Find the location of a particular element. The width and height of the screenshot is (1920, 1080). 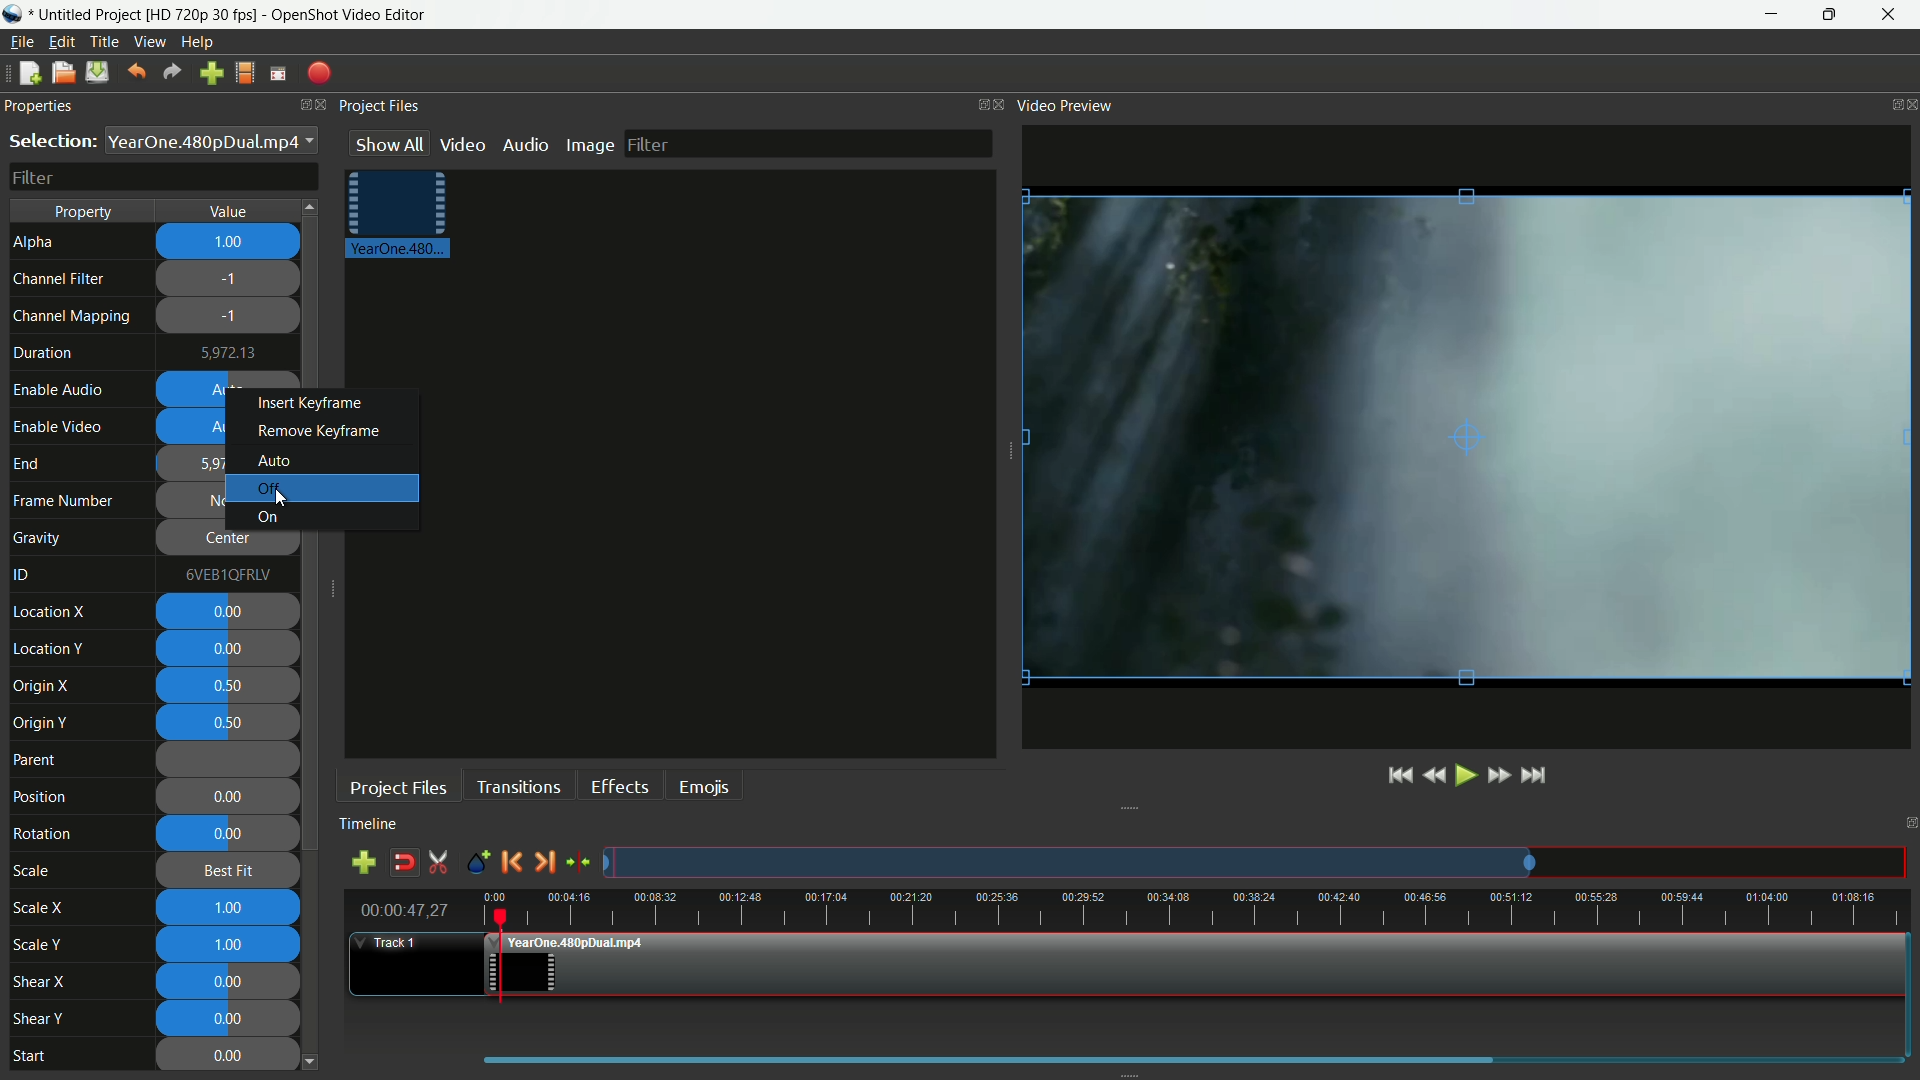

-1 is located at coordinates (232, 281).